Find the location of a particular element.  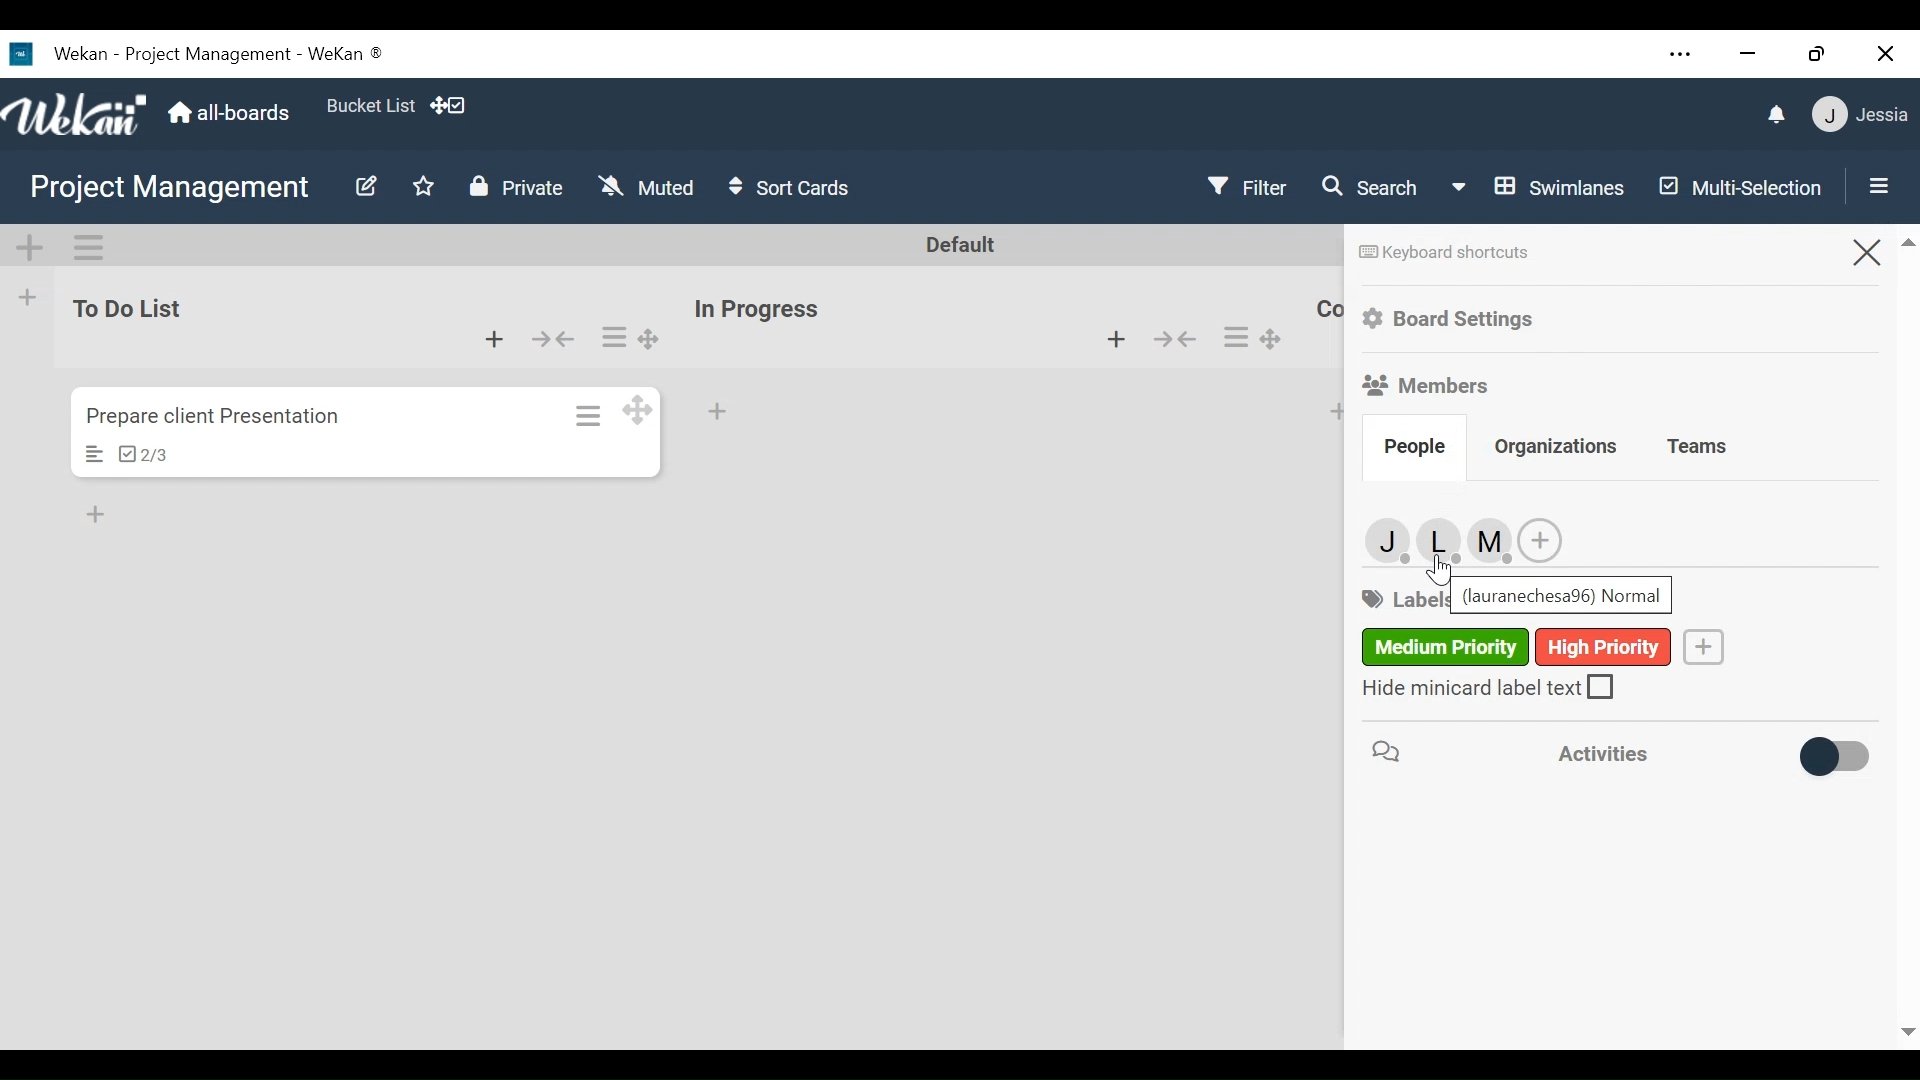

Default is located at coordinates (963, 245).